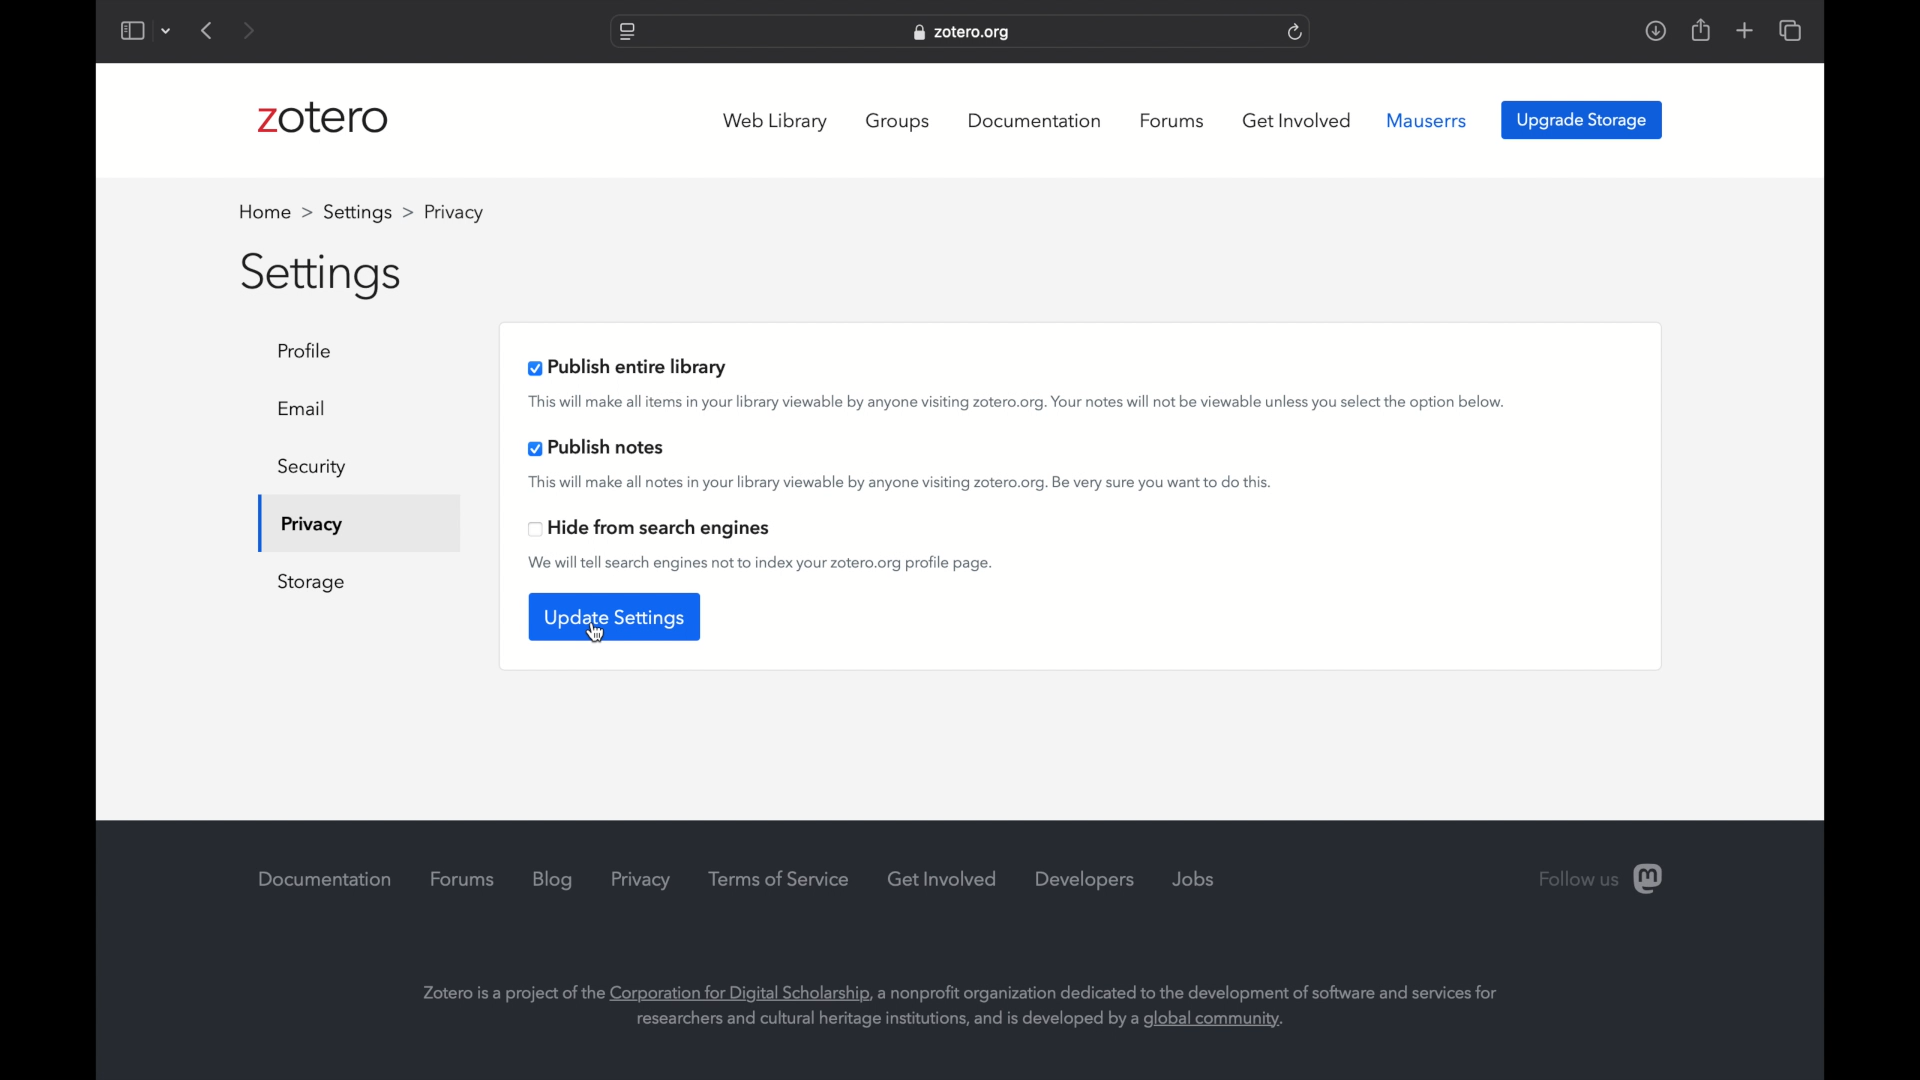 This screenshot has width=1920, height=1080. What do you see at coordinates (943, 878) in the screenshot?
I see `get involved` at bounding box center [943, 878].